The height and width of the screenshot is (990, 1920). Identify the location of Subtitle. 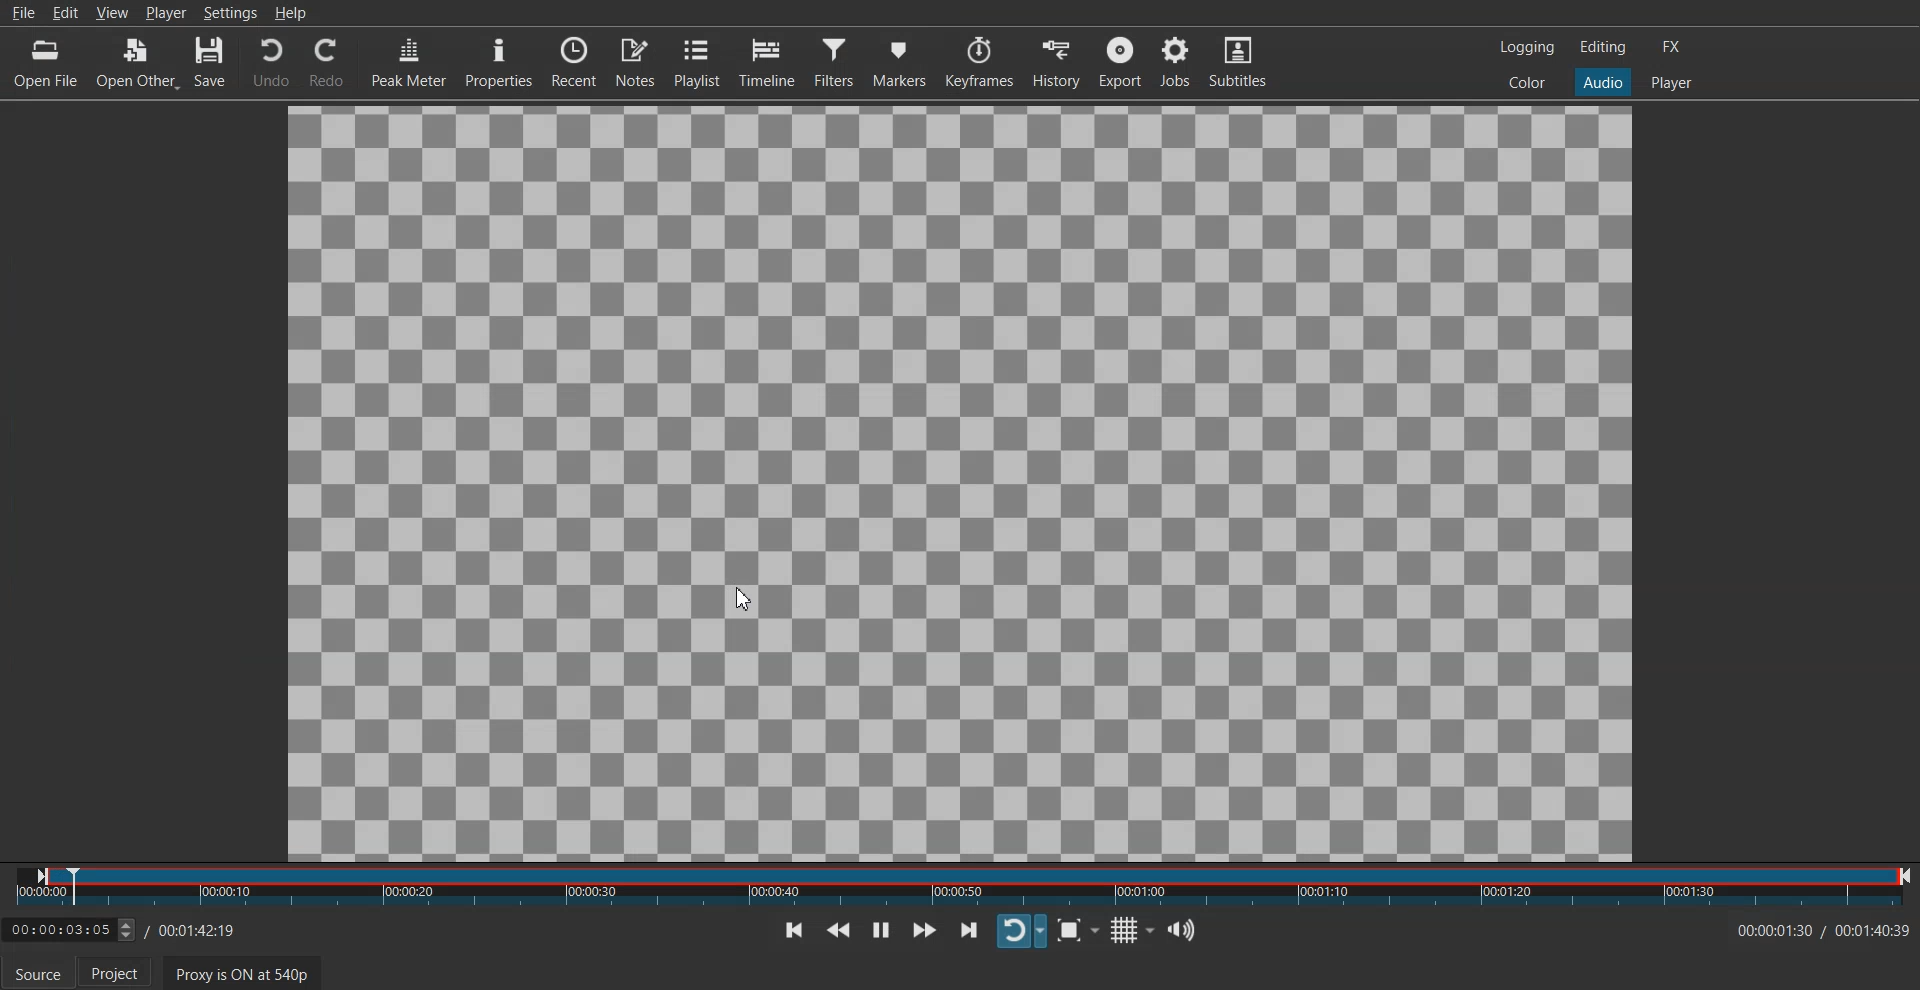
(1239, 61).